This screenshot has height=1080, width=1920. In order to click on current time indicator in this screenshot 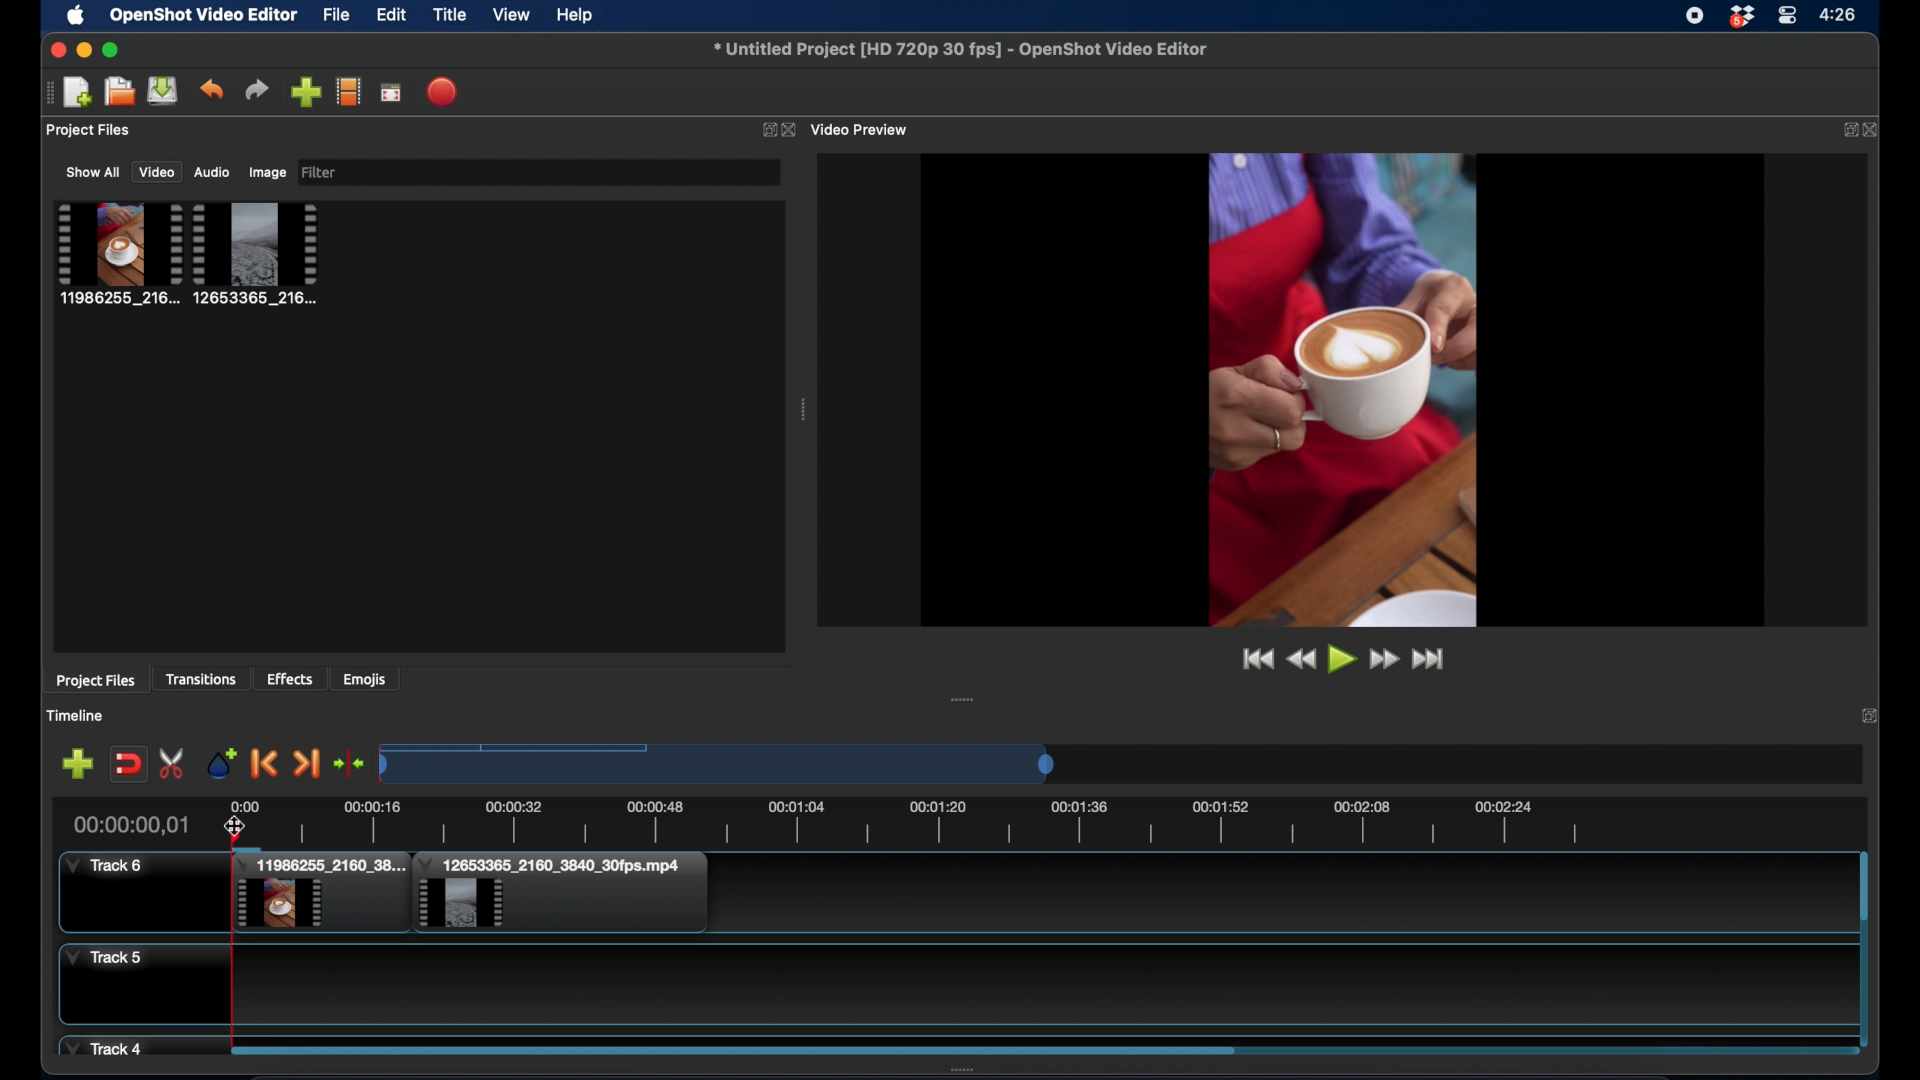, I will do `click(131, 824)`.